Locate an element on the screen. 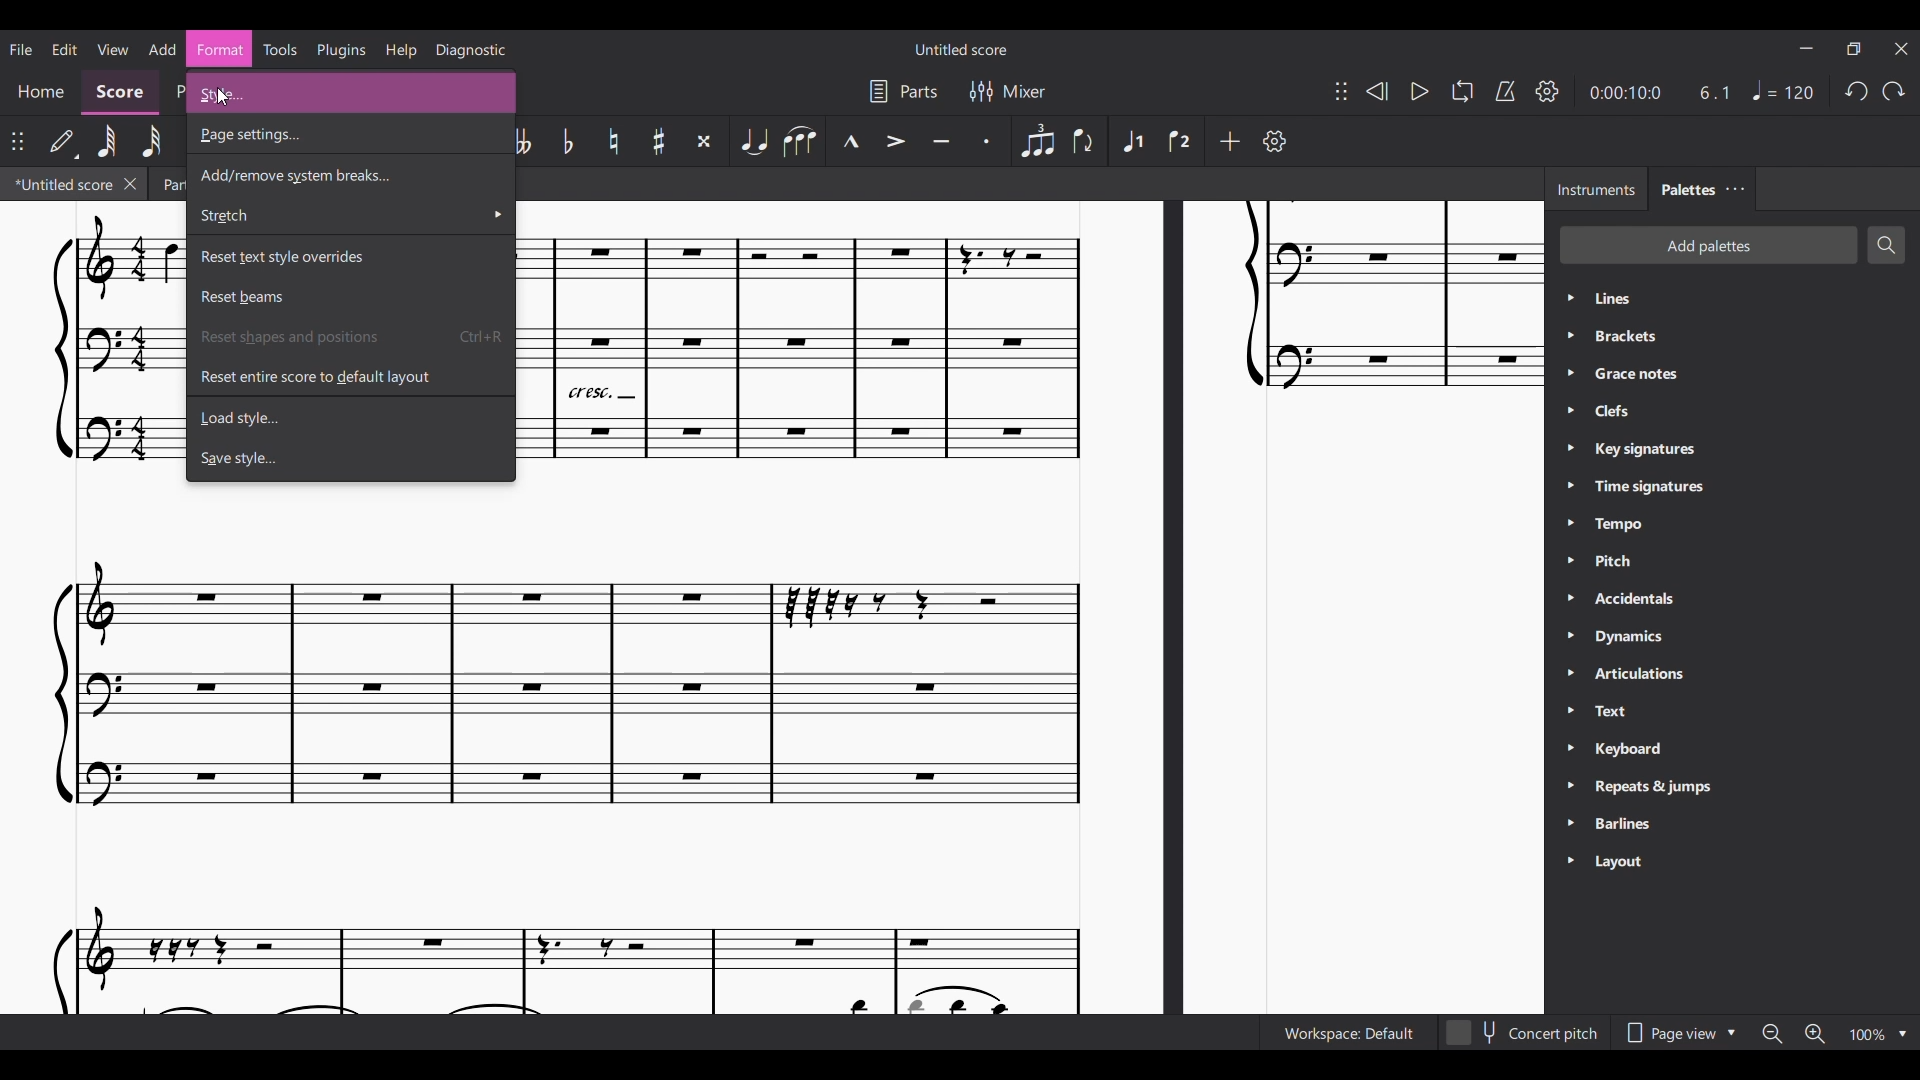 The image size is (1920, 1080). Play is located at coordinates (1419, 92).